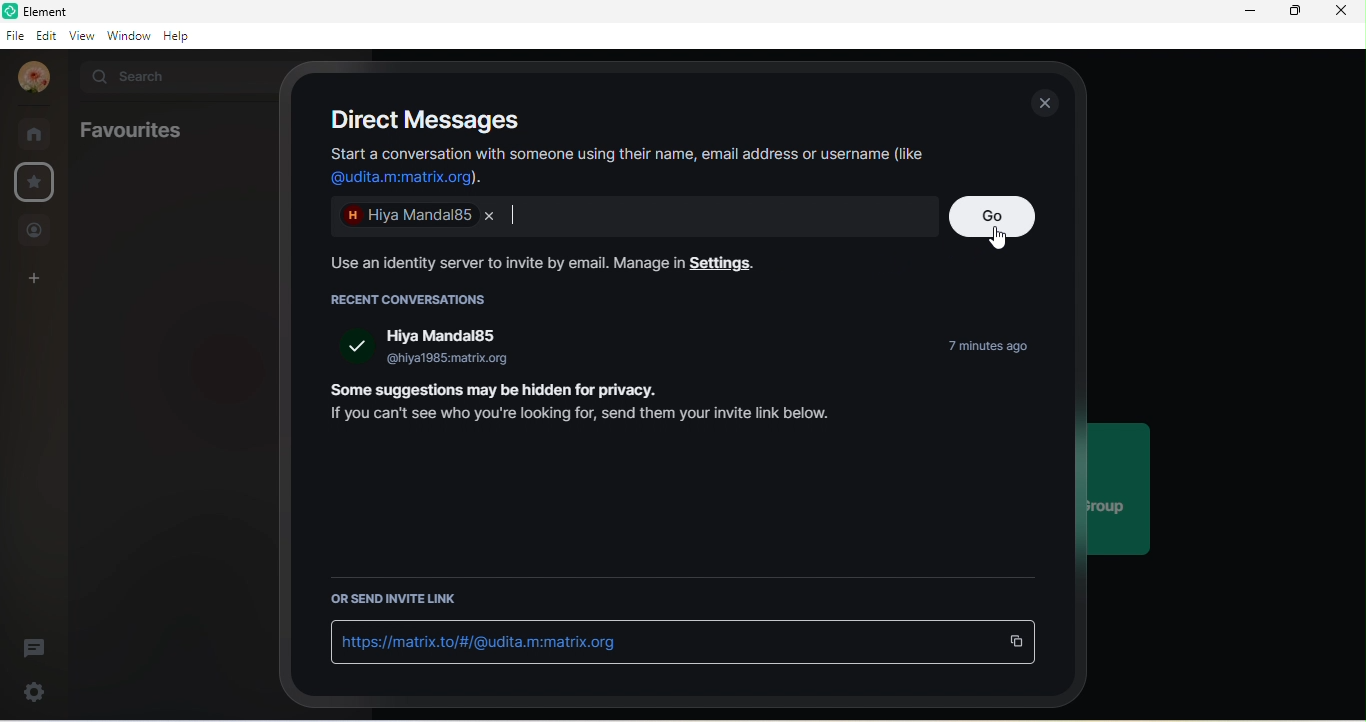 This screenshot has width=1366, height=722. What do you see at coordinates (490, 217) in the screenshot?
I see `Close` at bounding box center [490, 217].